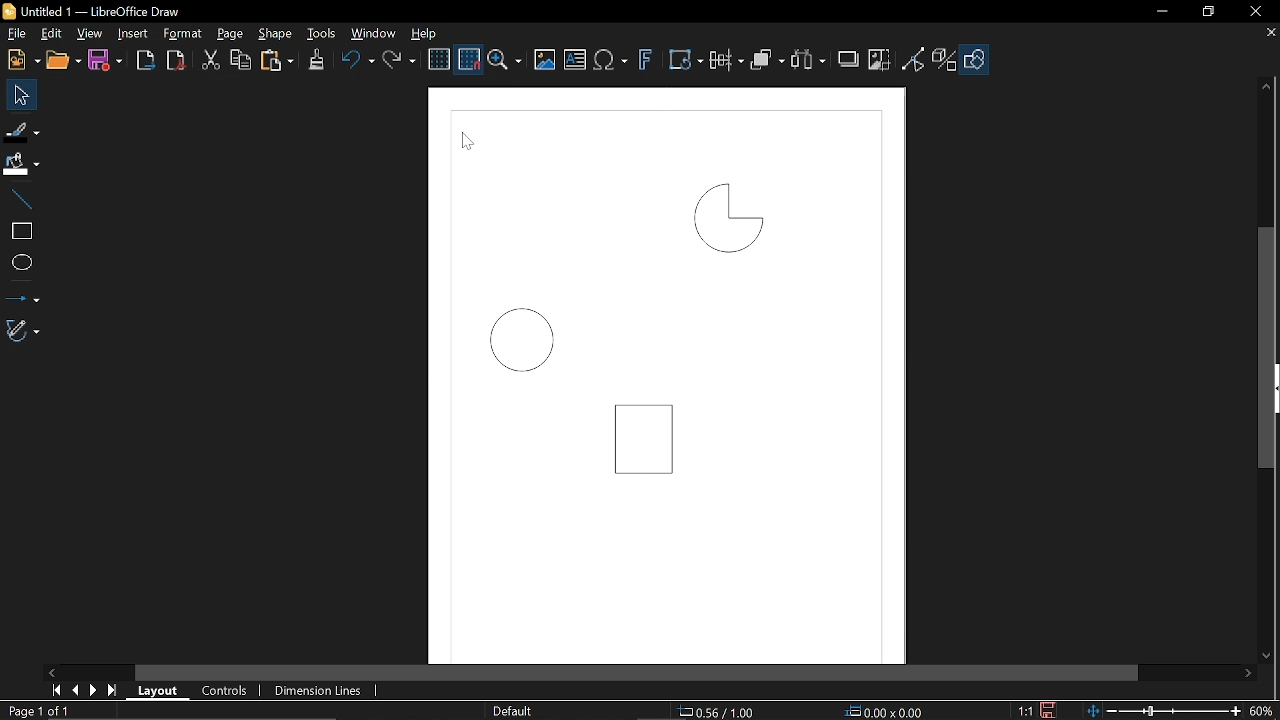  What do you see at coordinates (75, 690) in the screenshot?
I see `Previous page` at bounding box center [75, 690].